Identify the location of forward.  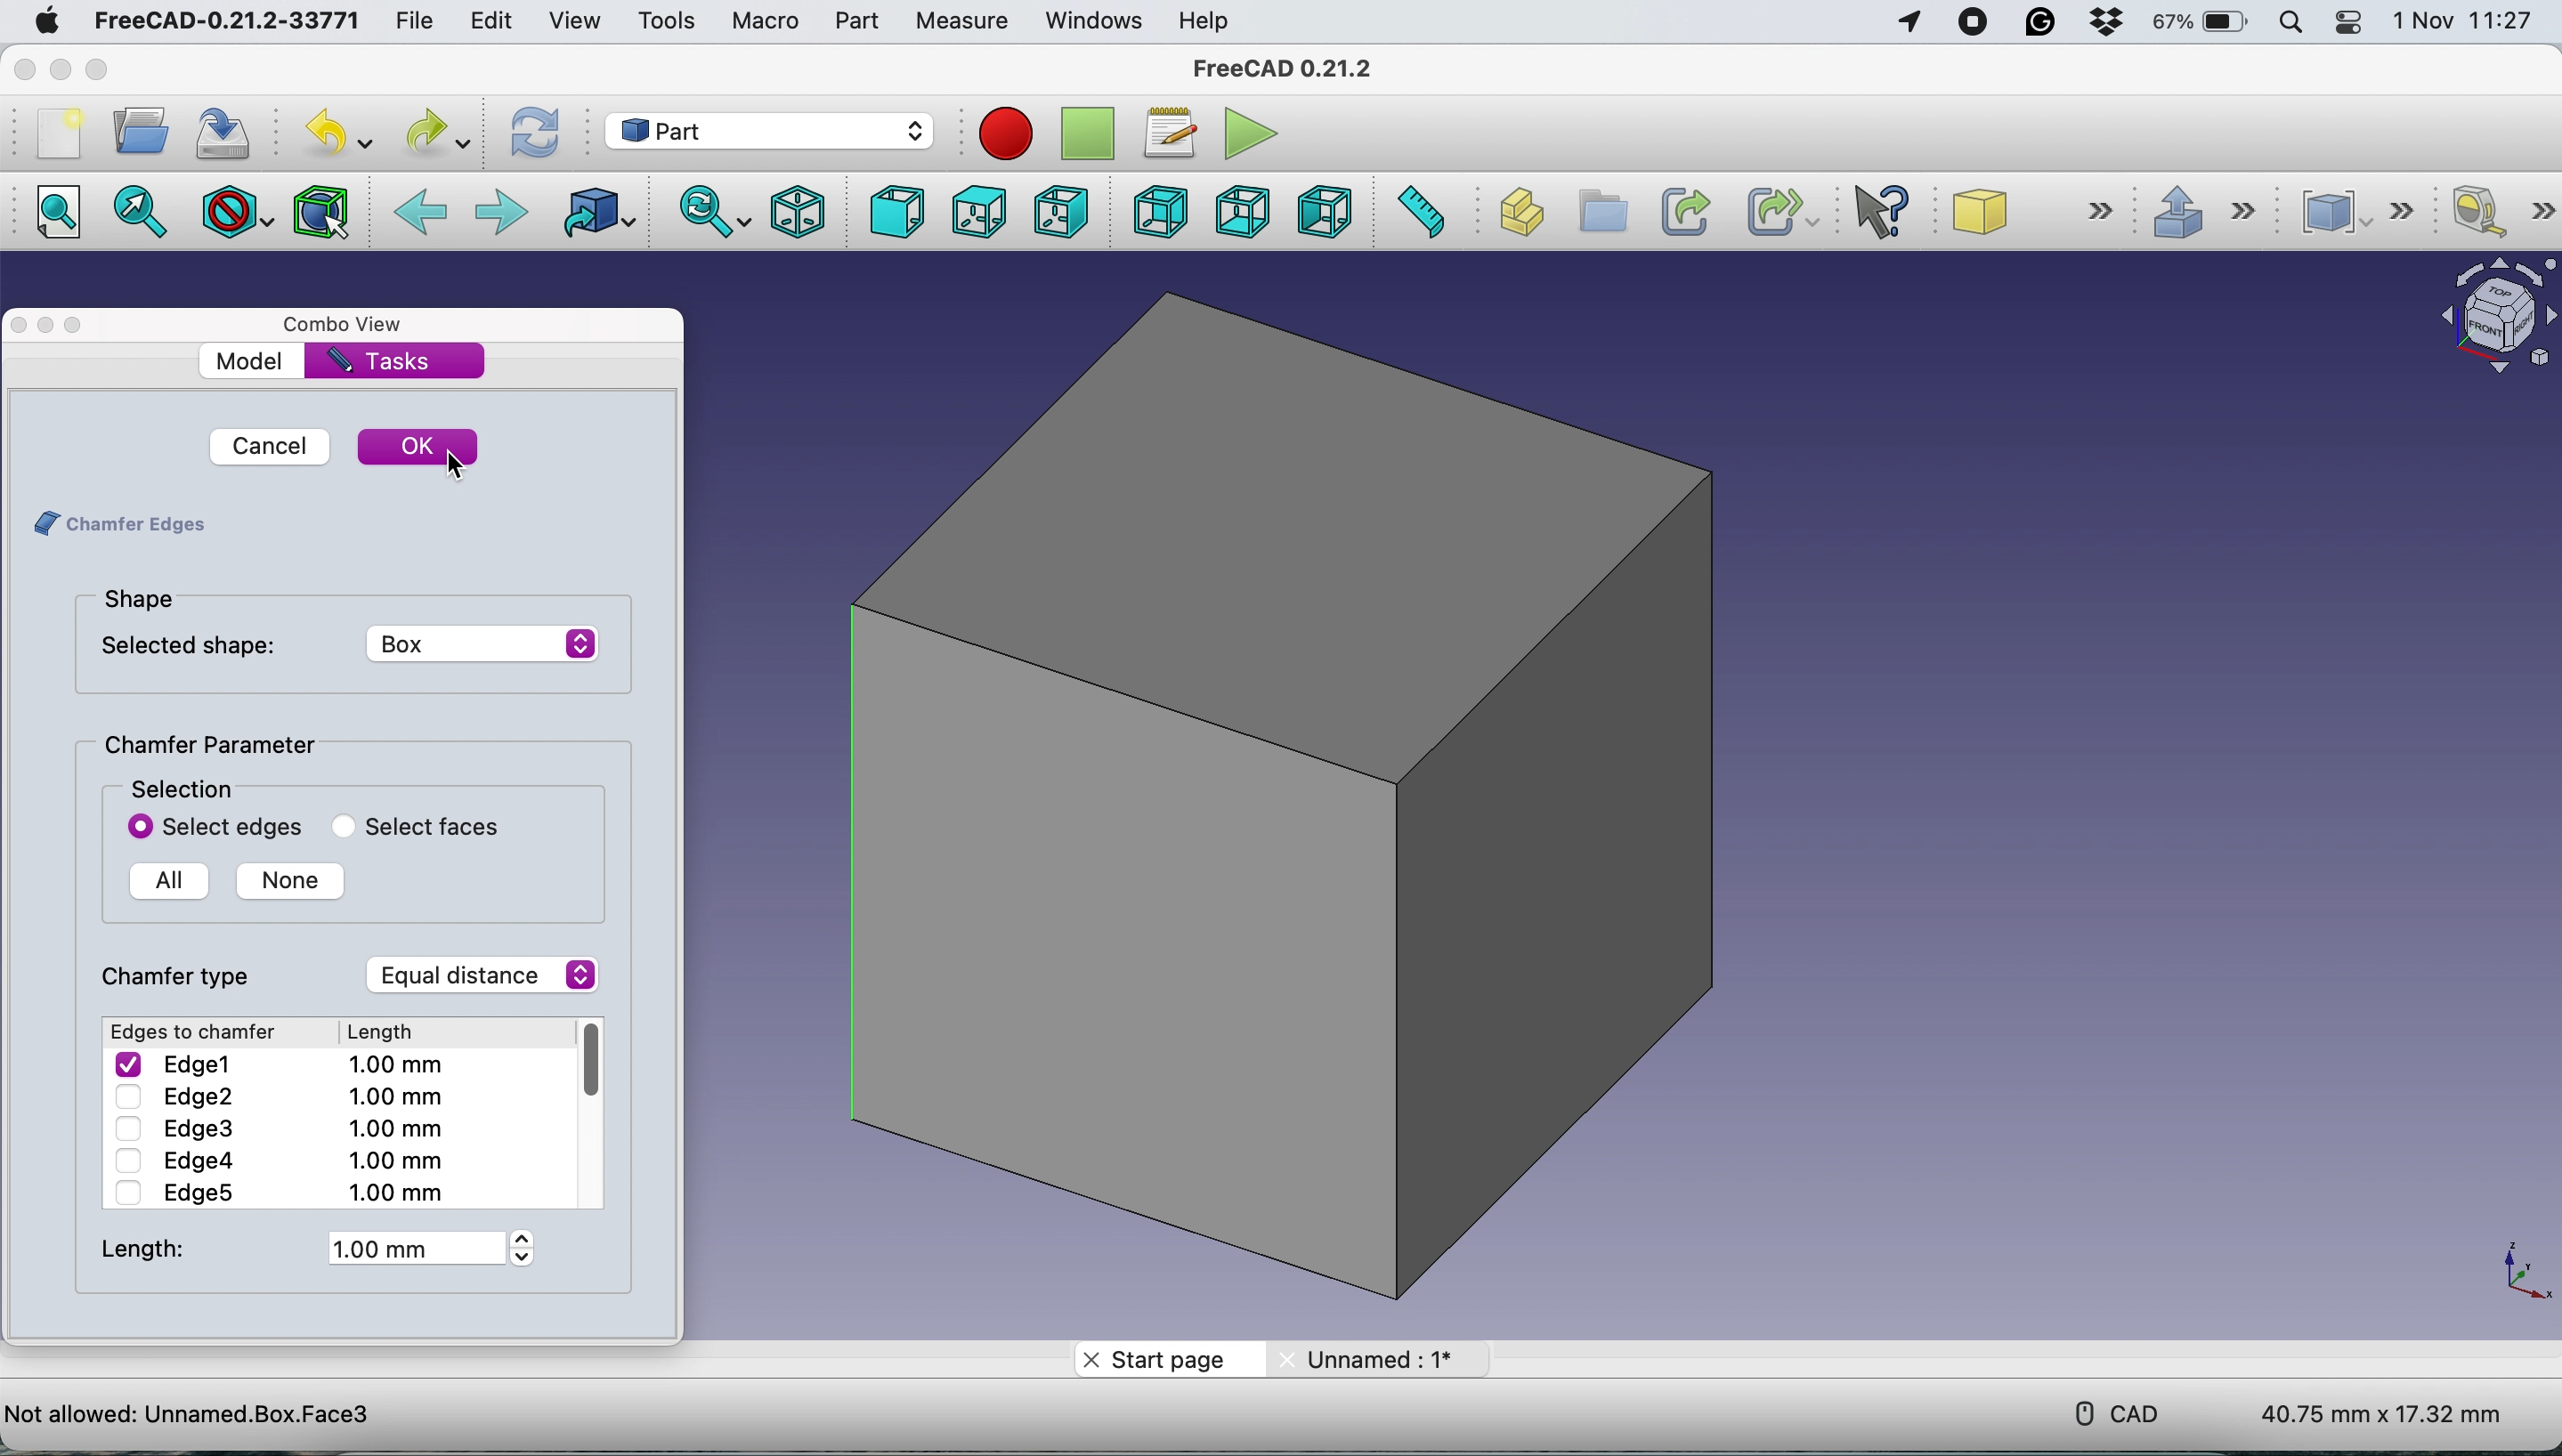
(502, 211).